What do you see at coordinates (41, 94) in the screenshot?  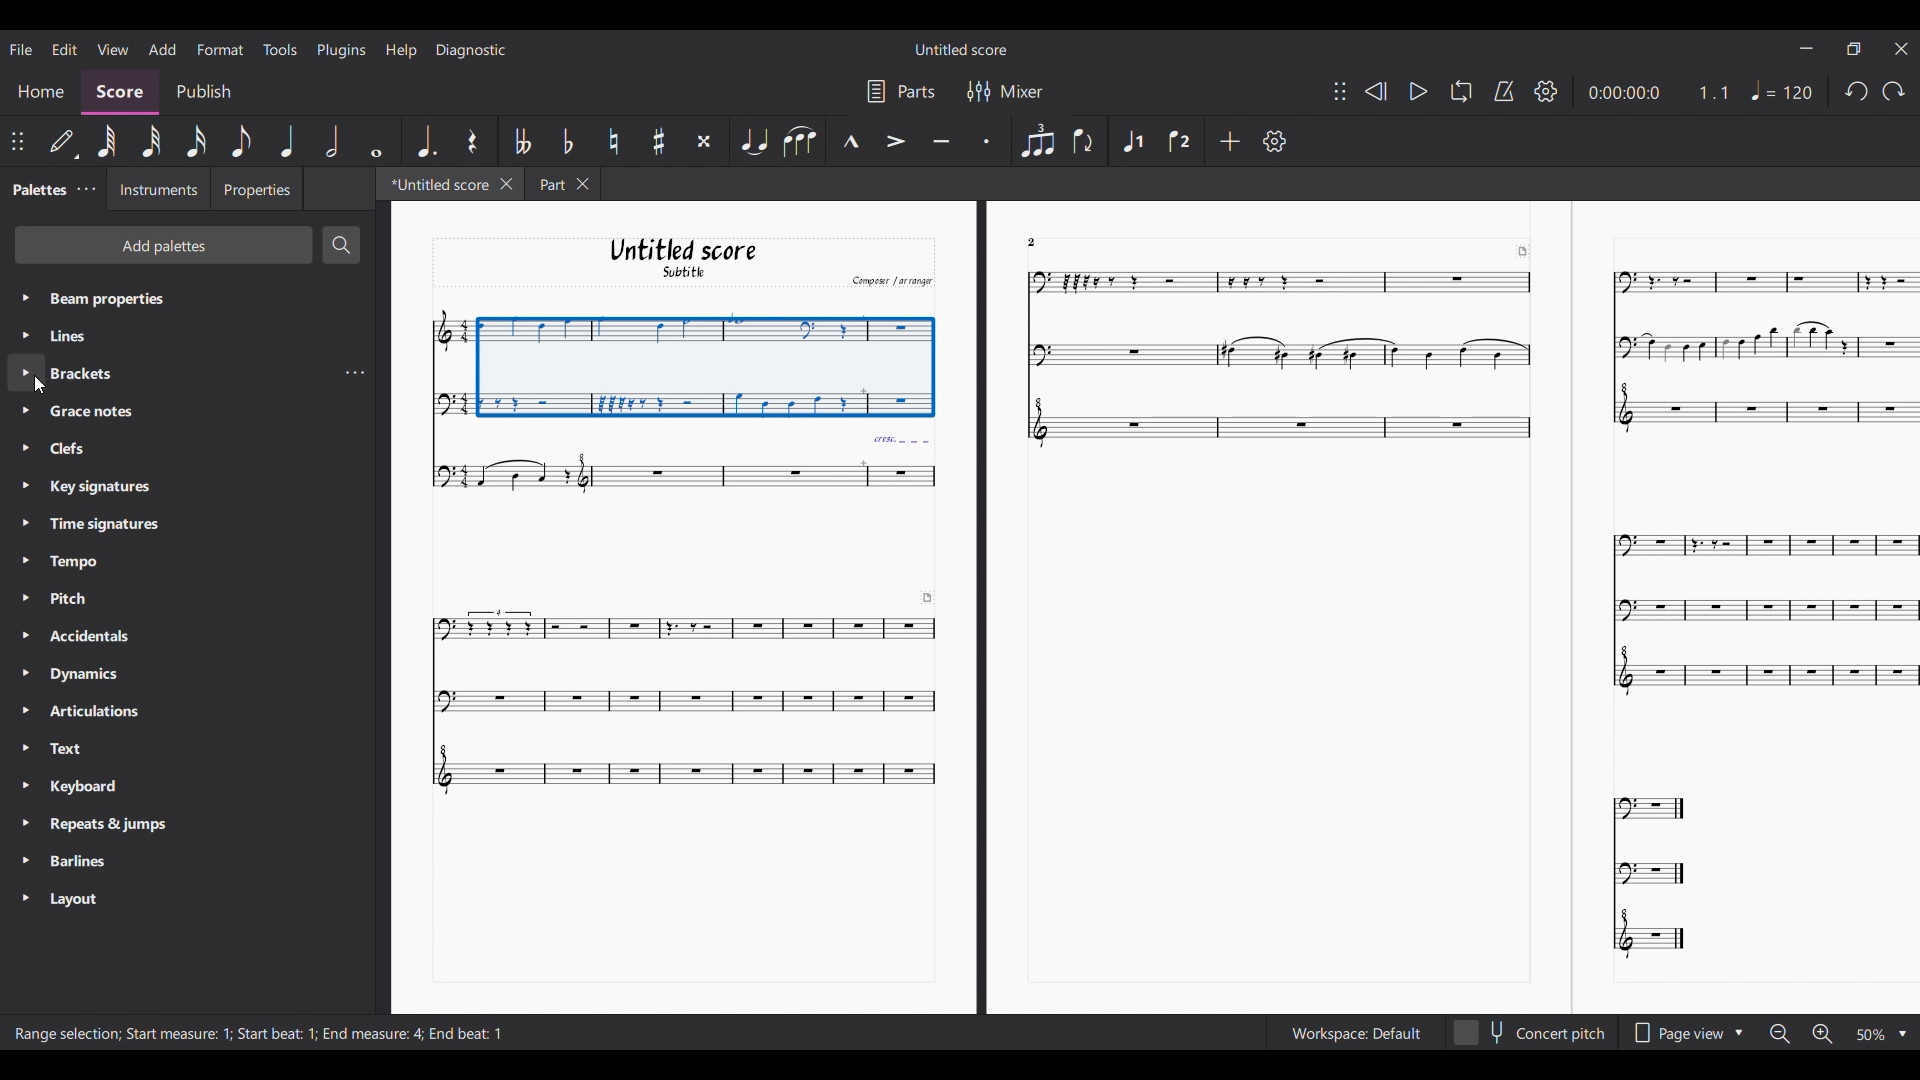 I see `Home ` at bounding box center [41, 94].